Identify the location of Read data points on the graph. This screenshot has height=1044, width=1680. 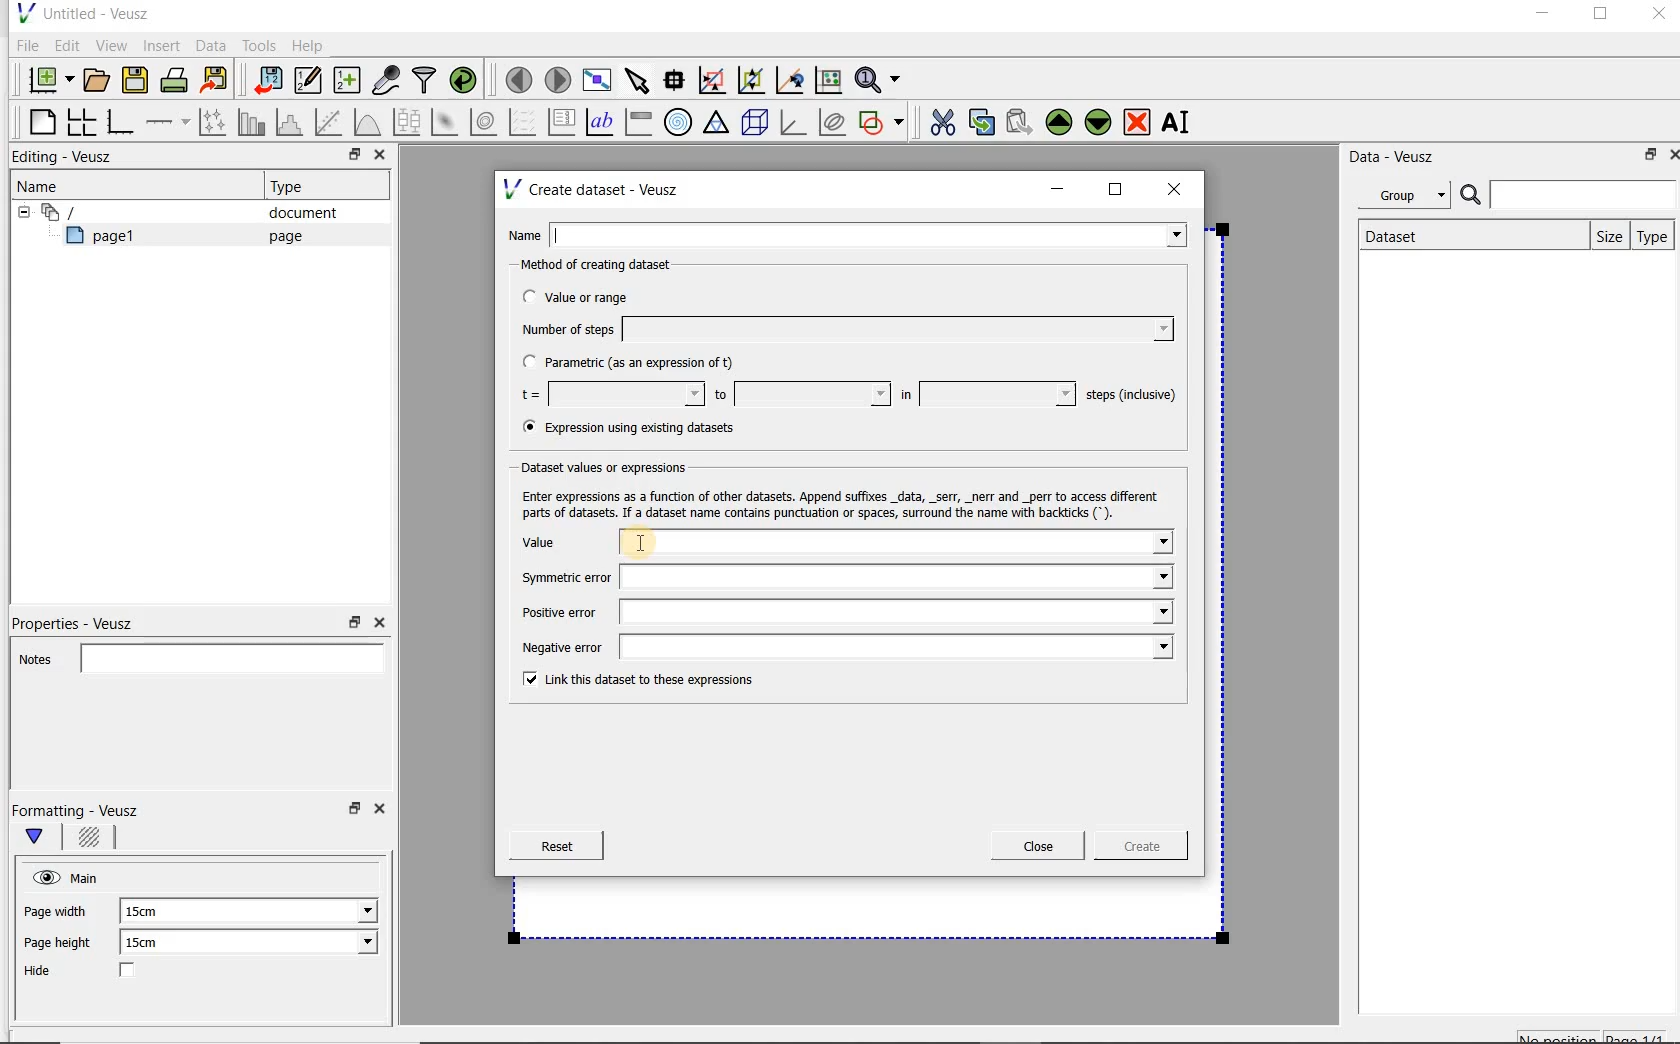
(677, 81).